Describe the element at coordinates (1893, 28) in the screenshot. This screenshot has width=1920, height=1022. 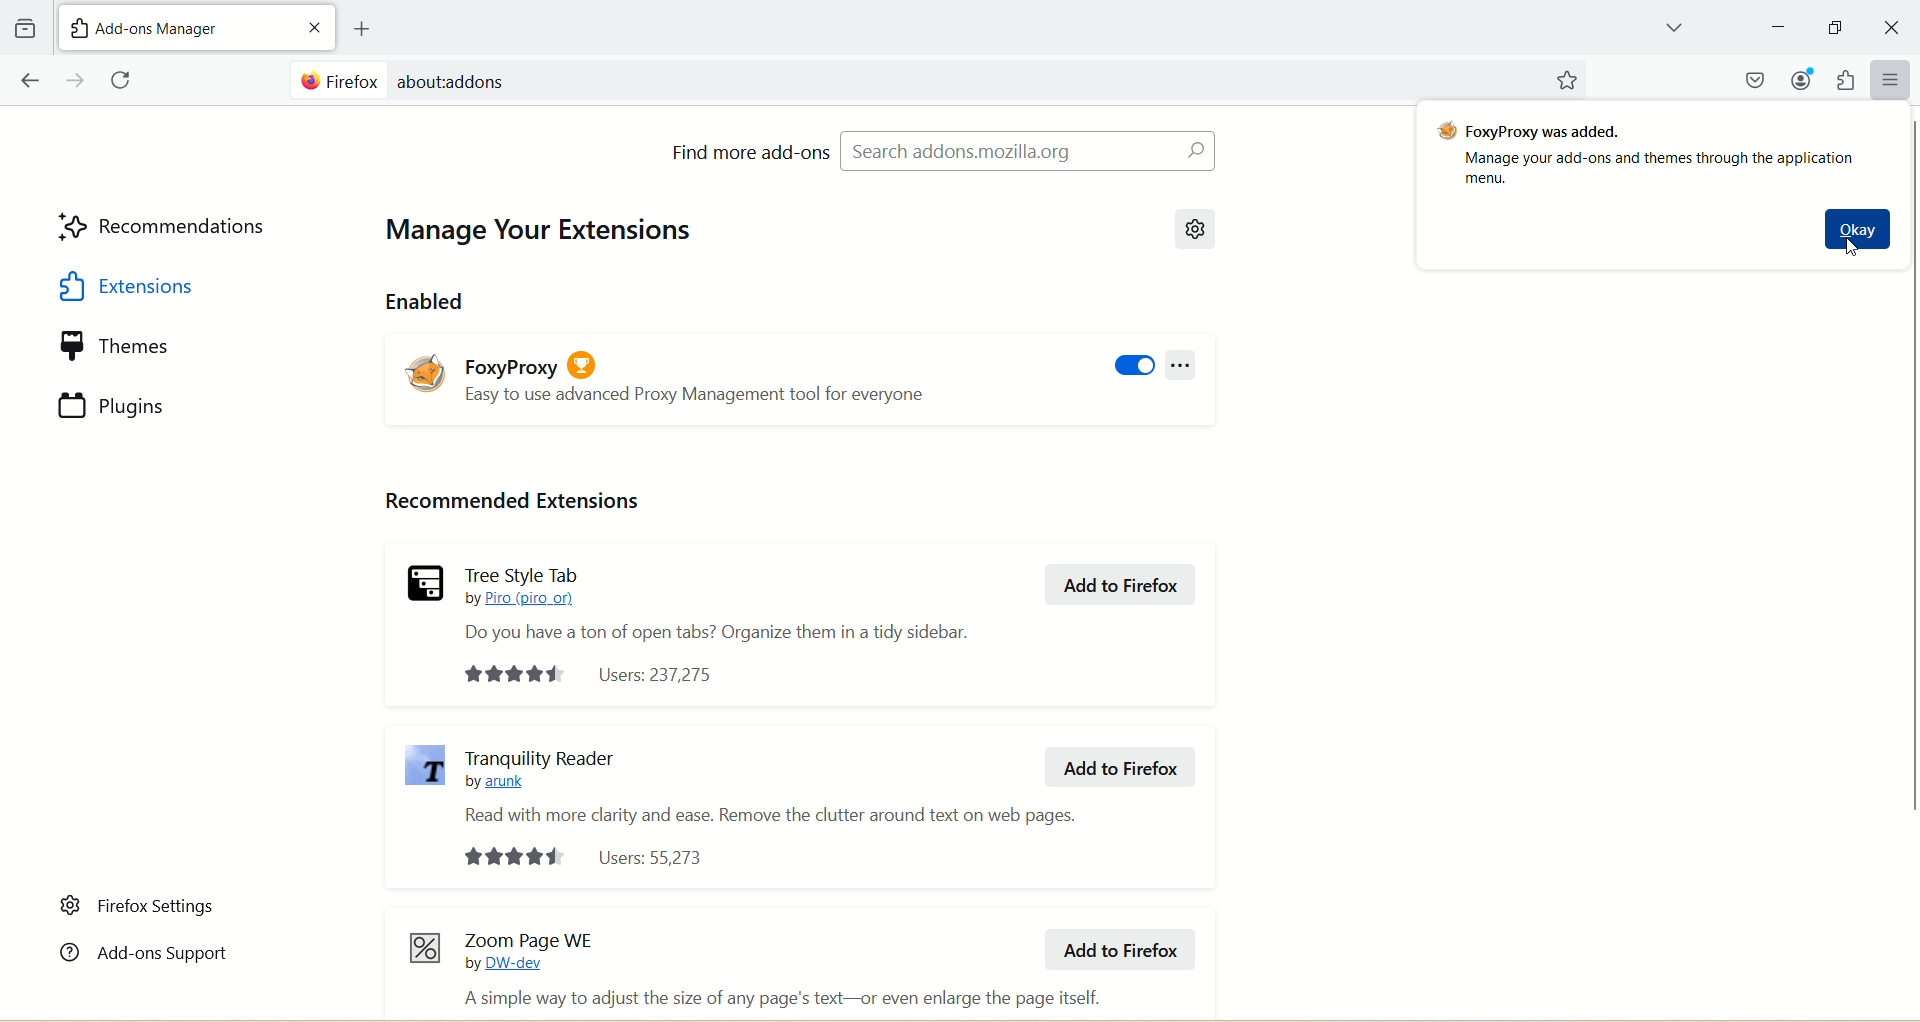
I see `Close` at that location.